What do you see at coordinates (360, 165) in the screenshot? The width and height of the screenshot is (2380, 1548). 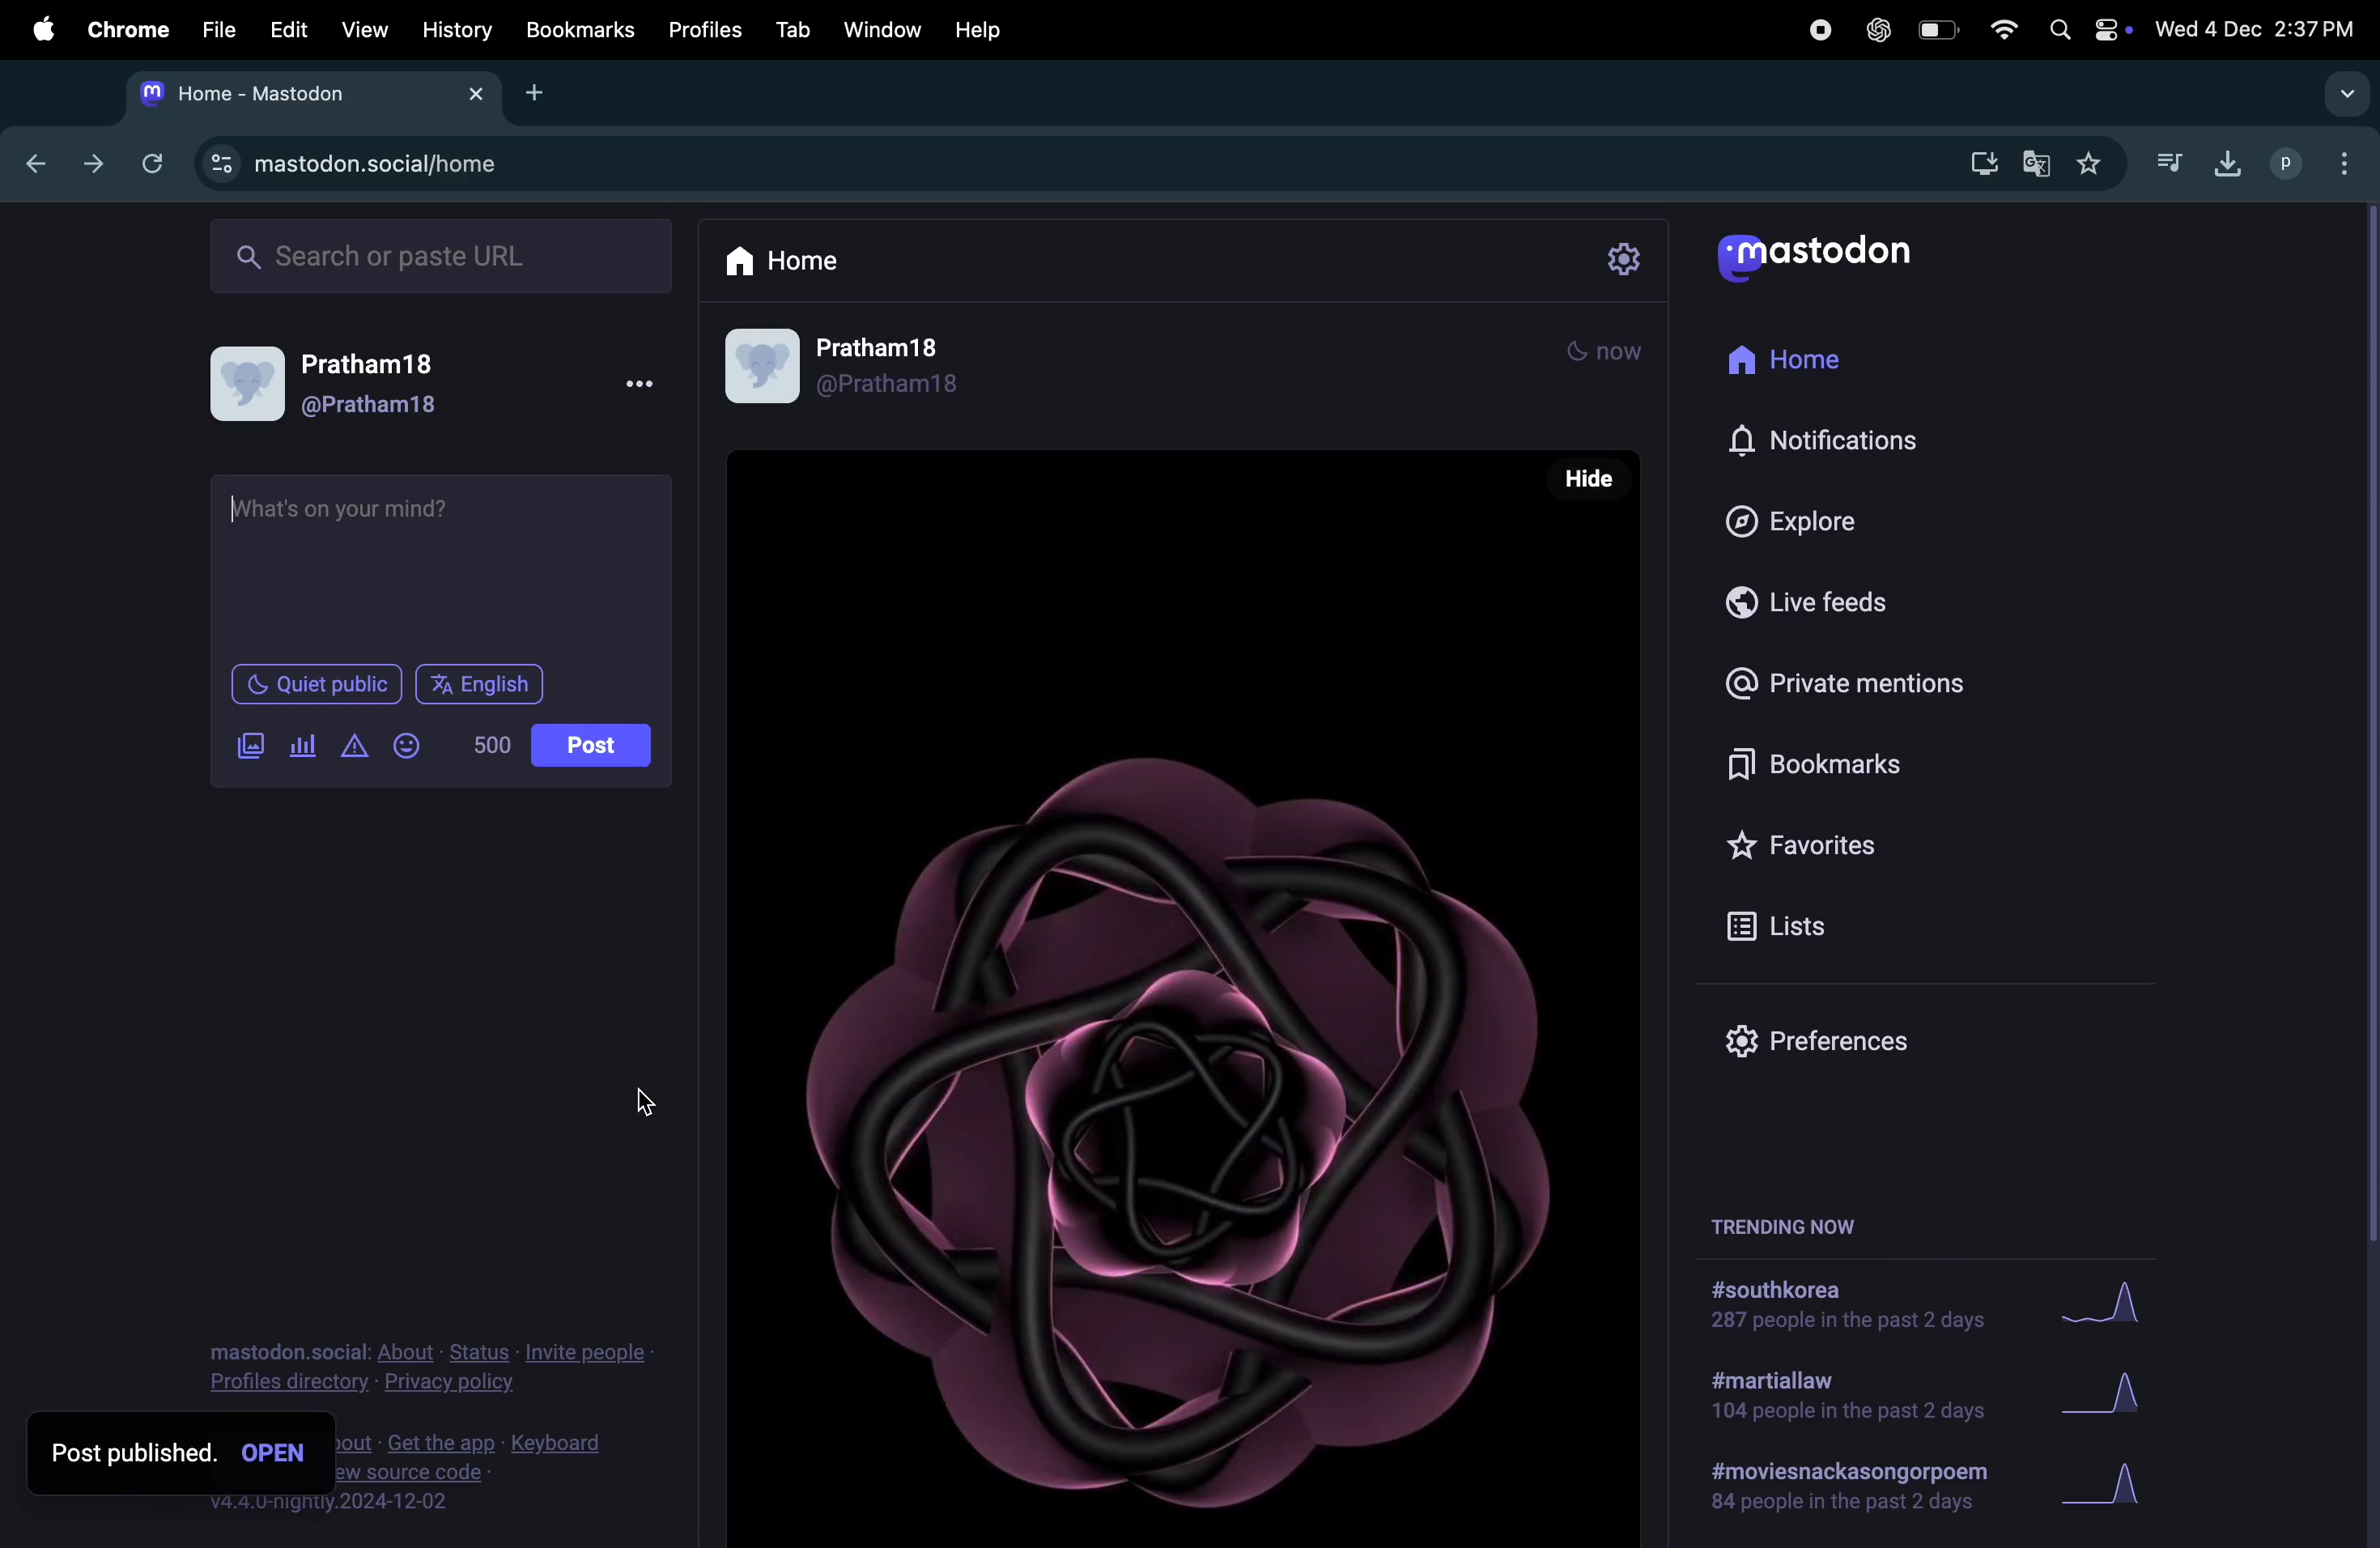 I see `mastodon url` at bounding box center [360, 165].